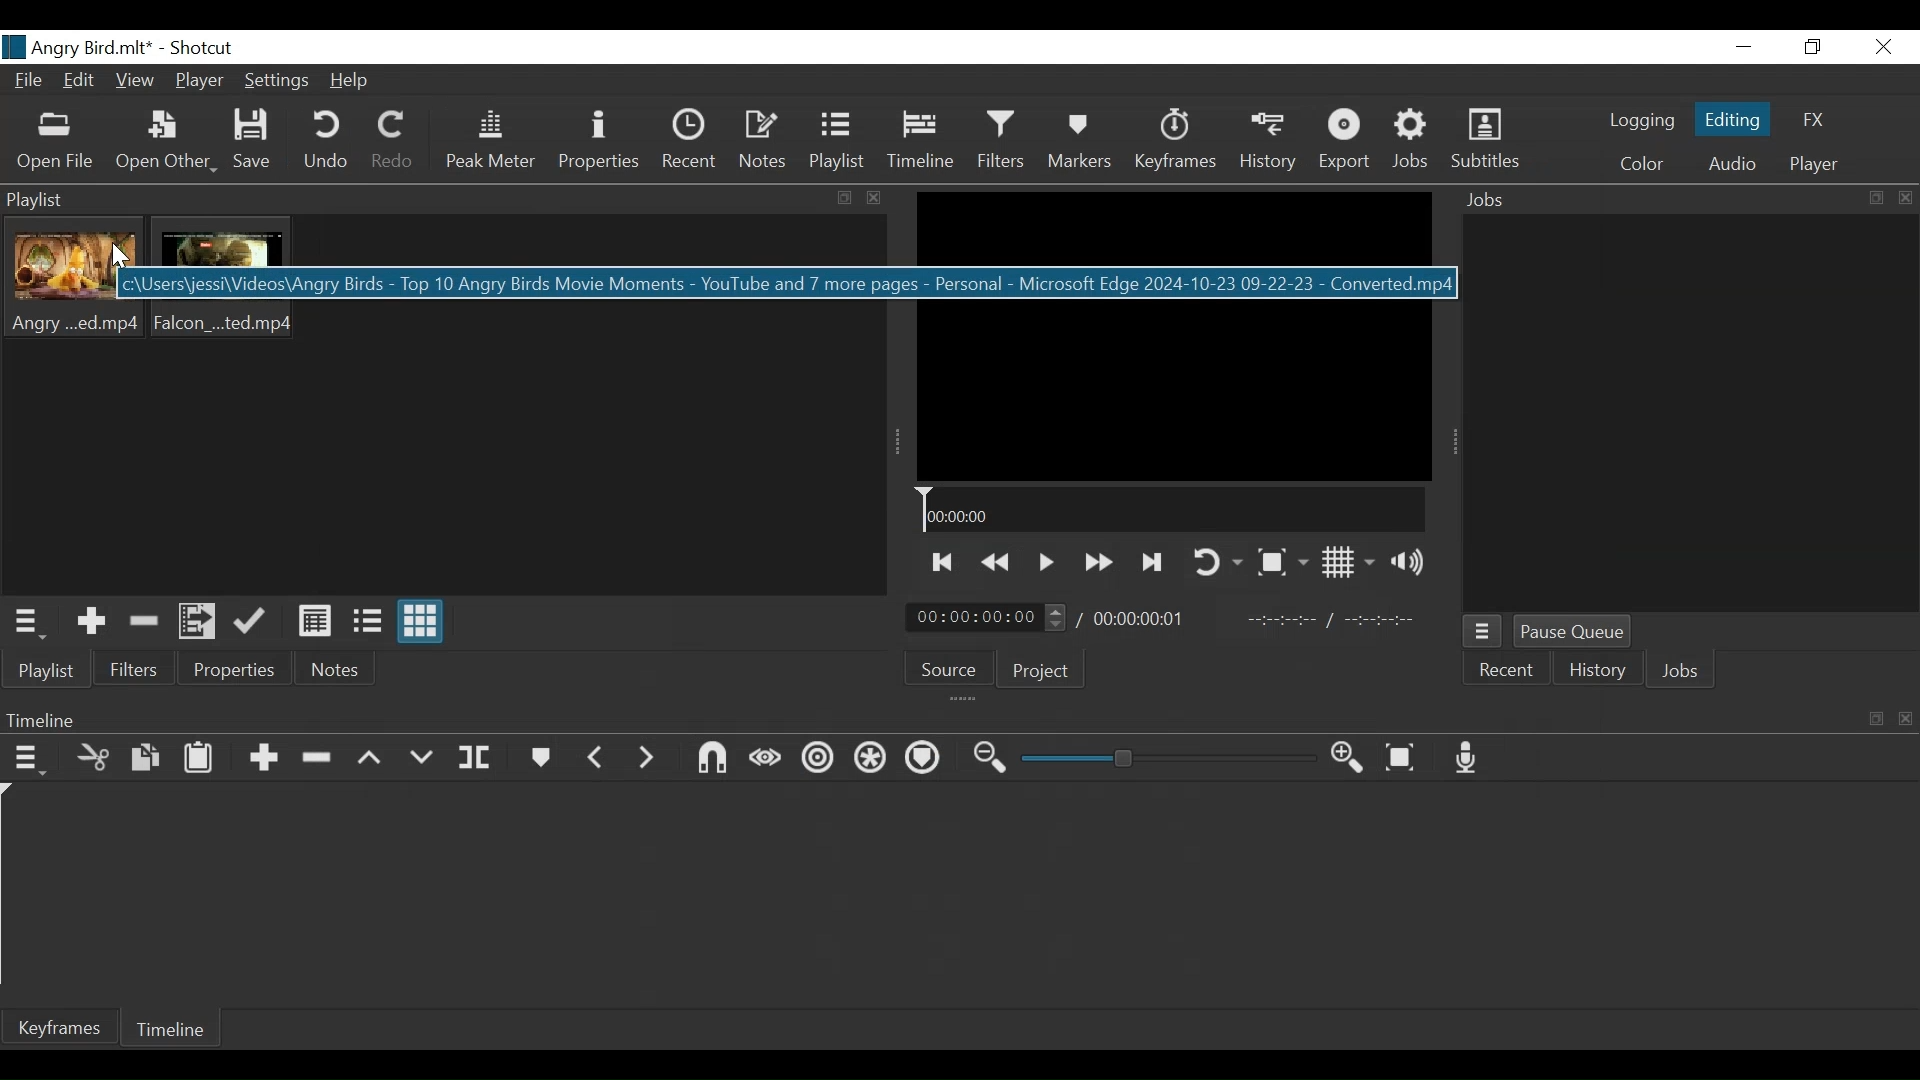  Describe the element at coordinates (427, 757) in the screenshot. I see `Overwrite` at that location.